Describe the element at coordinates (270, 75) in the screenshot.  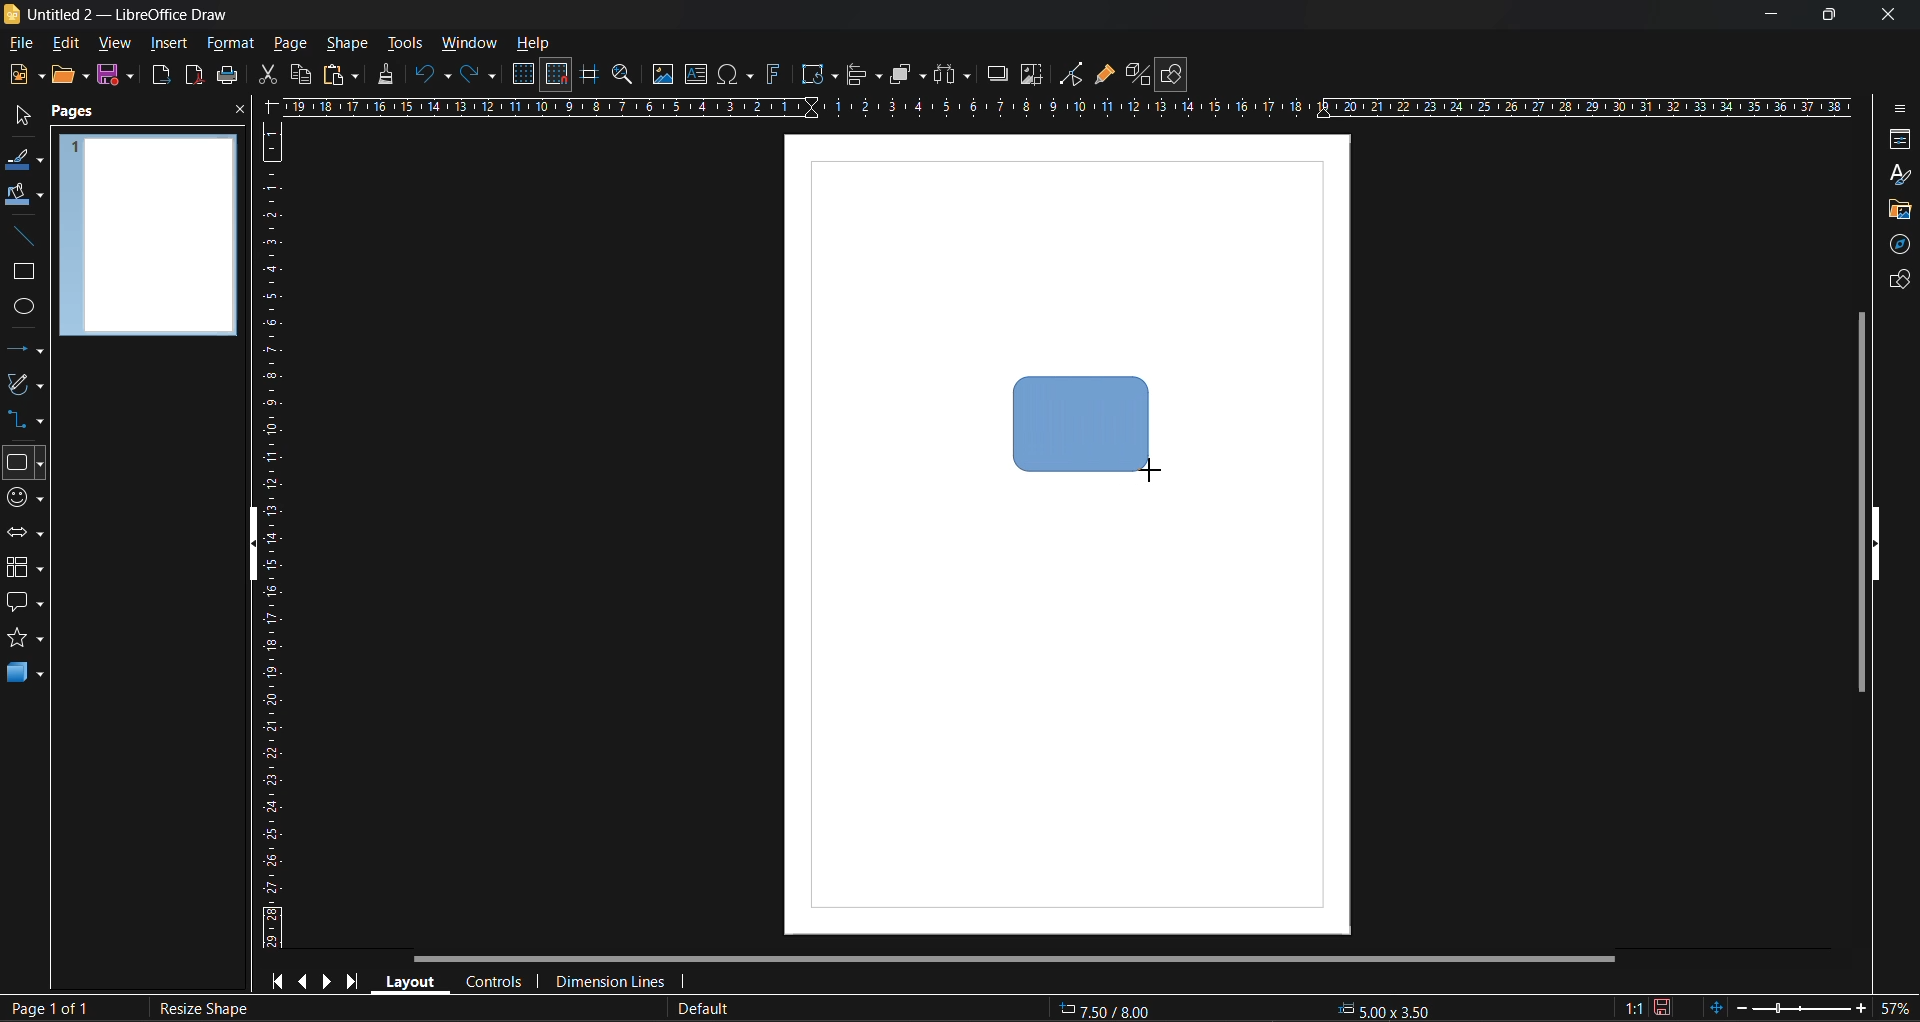
I see `cut` at that location.